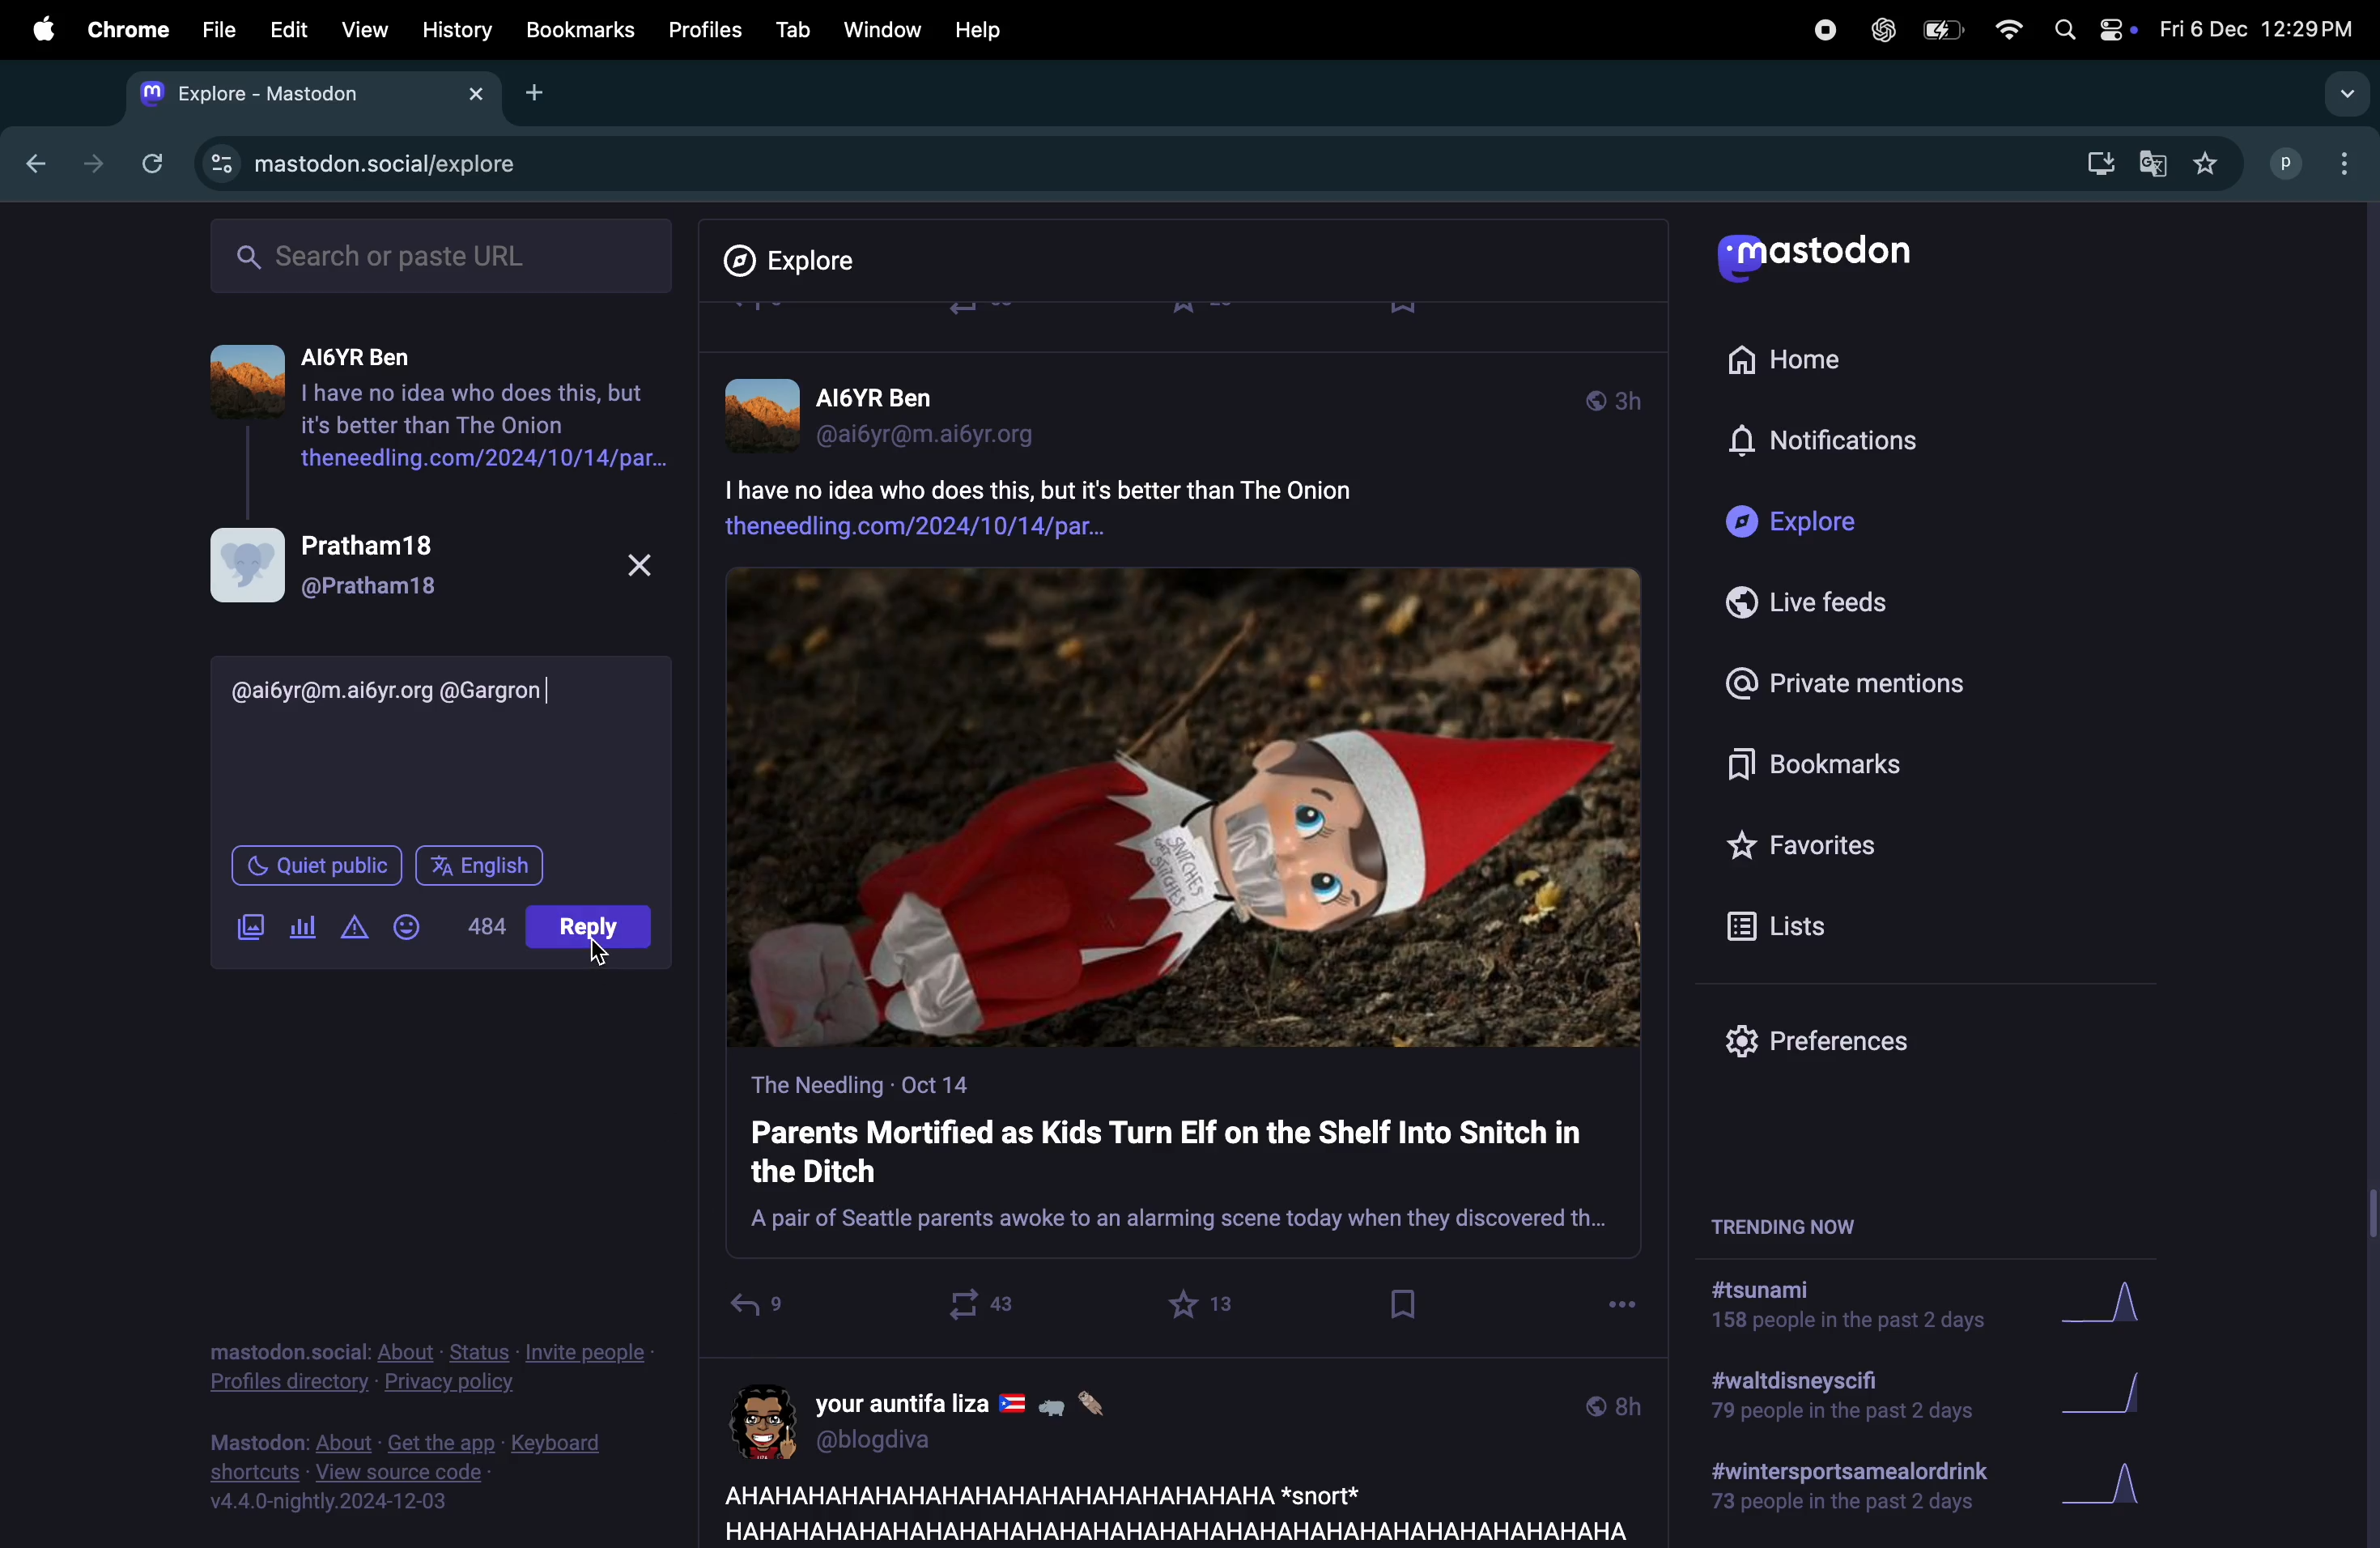  What do you see at coordinates (302, 93) in the screenshot?
I see `mastodon tab` at bounding box center [302, 93].